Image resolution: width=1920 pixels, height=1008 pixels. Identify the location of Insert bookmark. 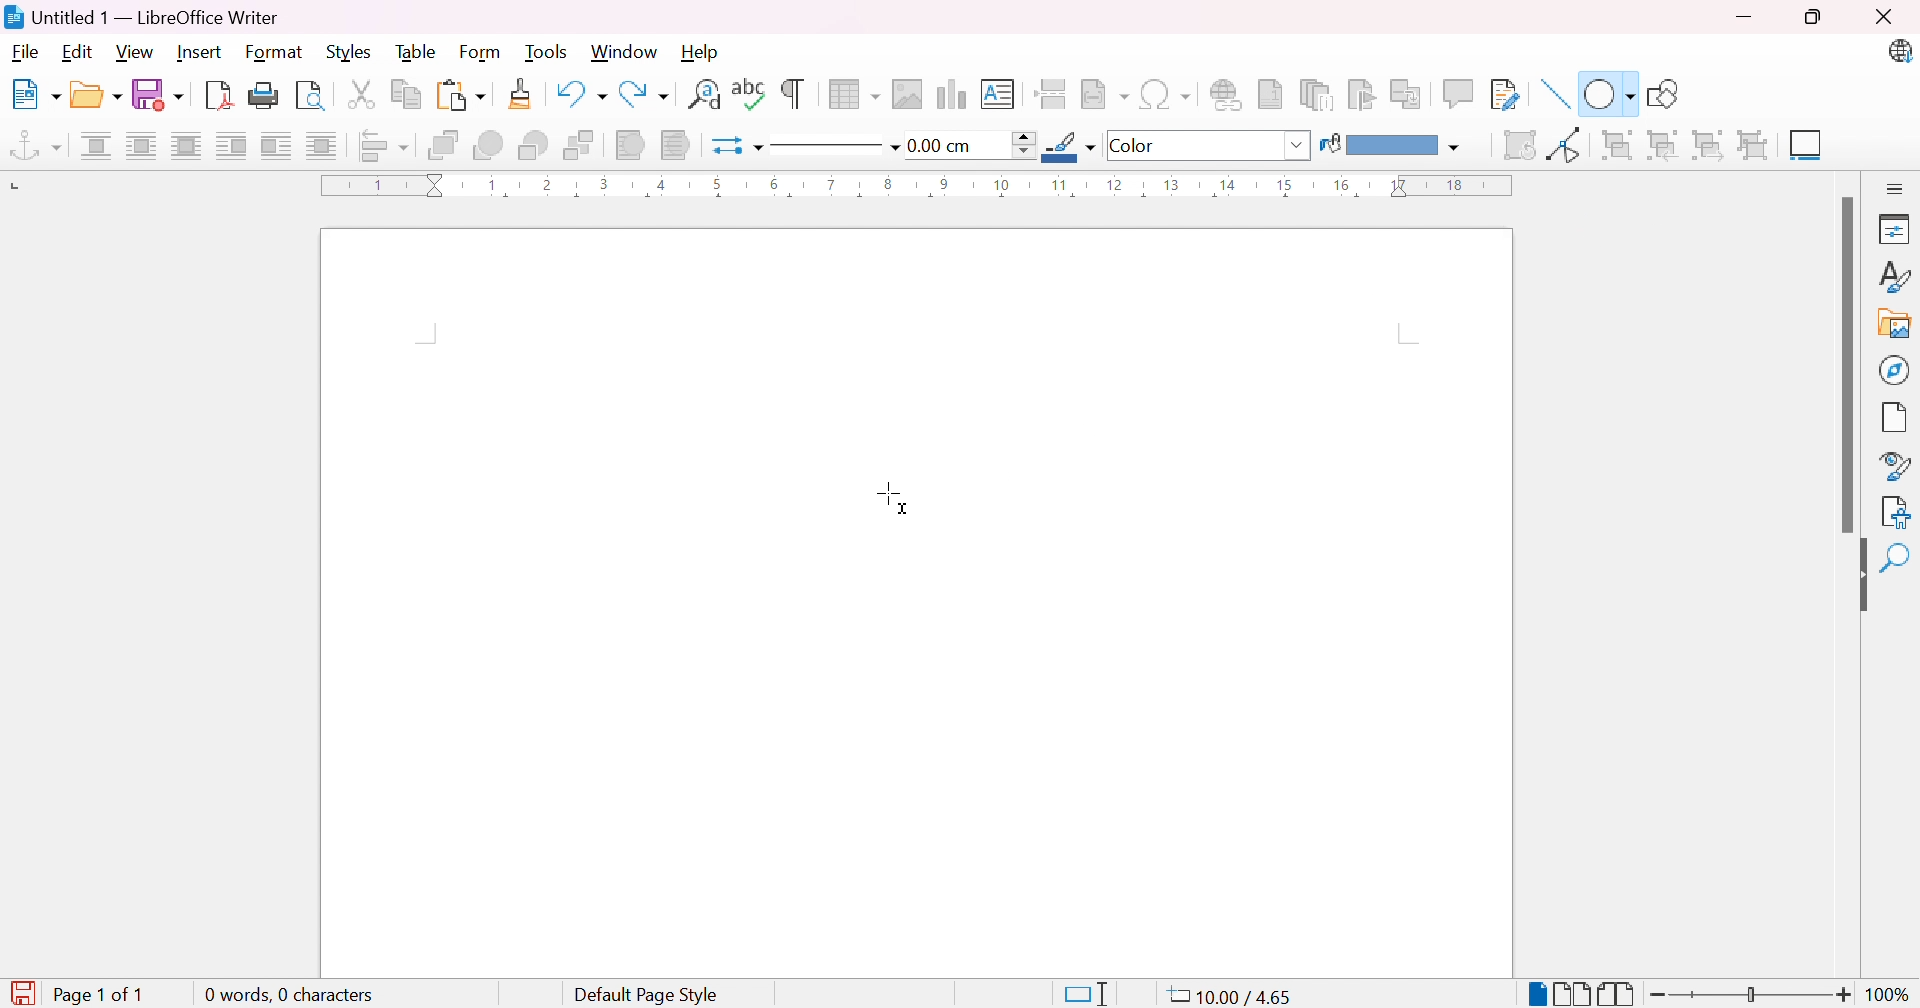
(1362, 94).